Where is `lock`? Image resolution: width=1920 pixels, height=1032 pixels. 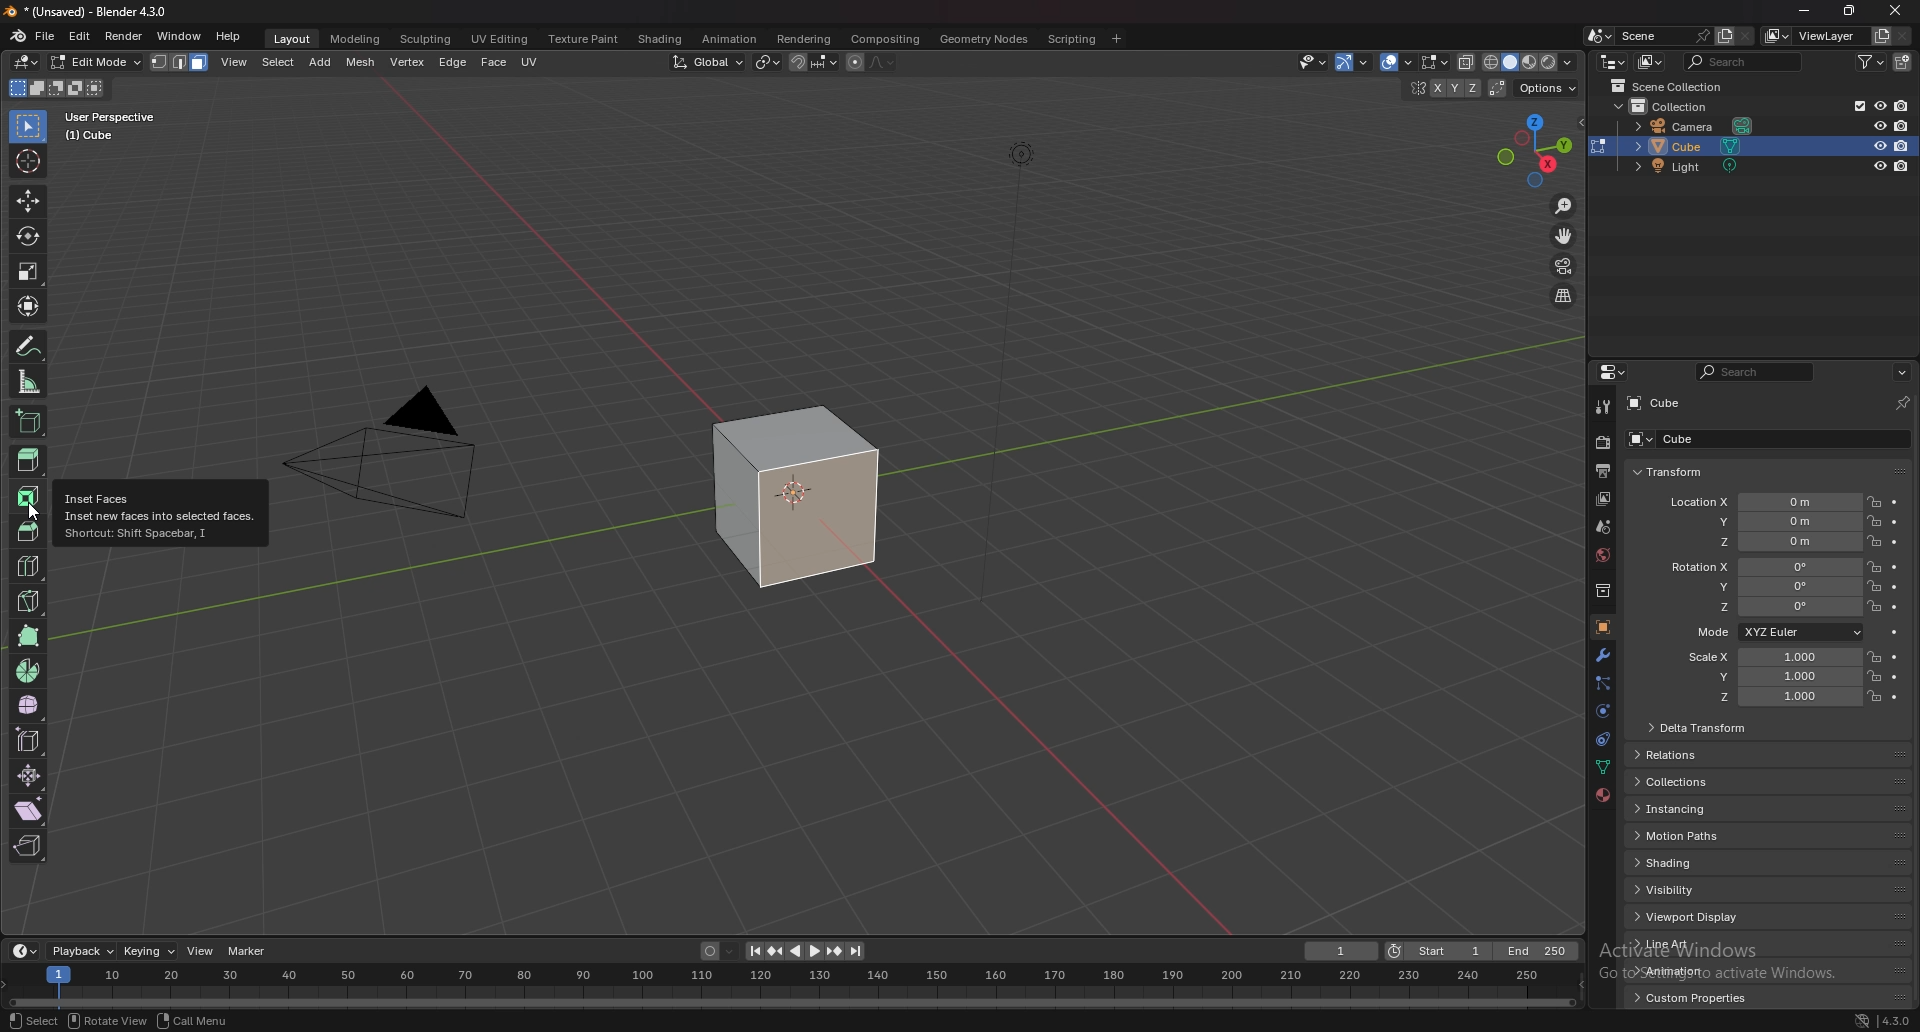 lock is located at coordinates (1874, 501).